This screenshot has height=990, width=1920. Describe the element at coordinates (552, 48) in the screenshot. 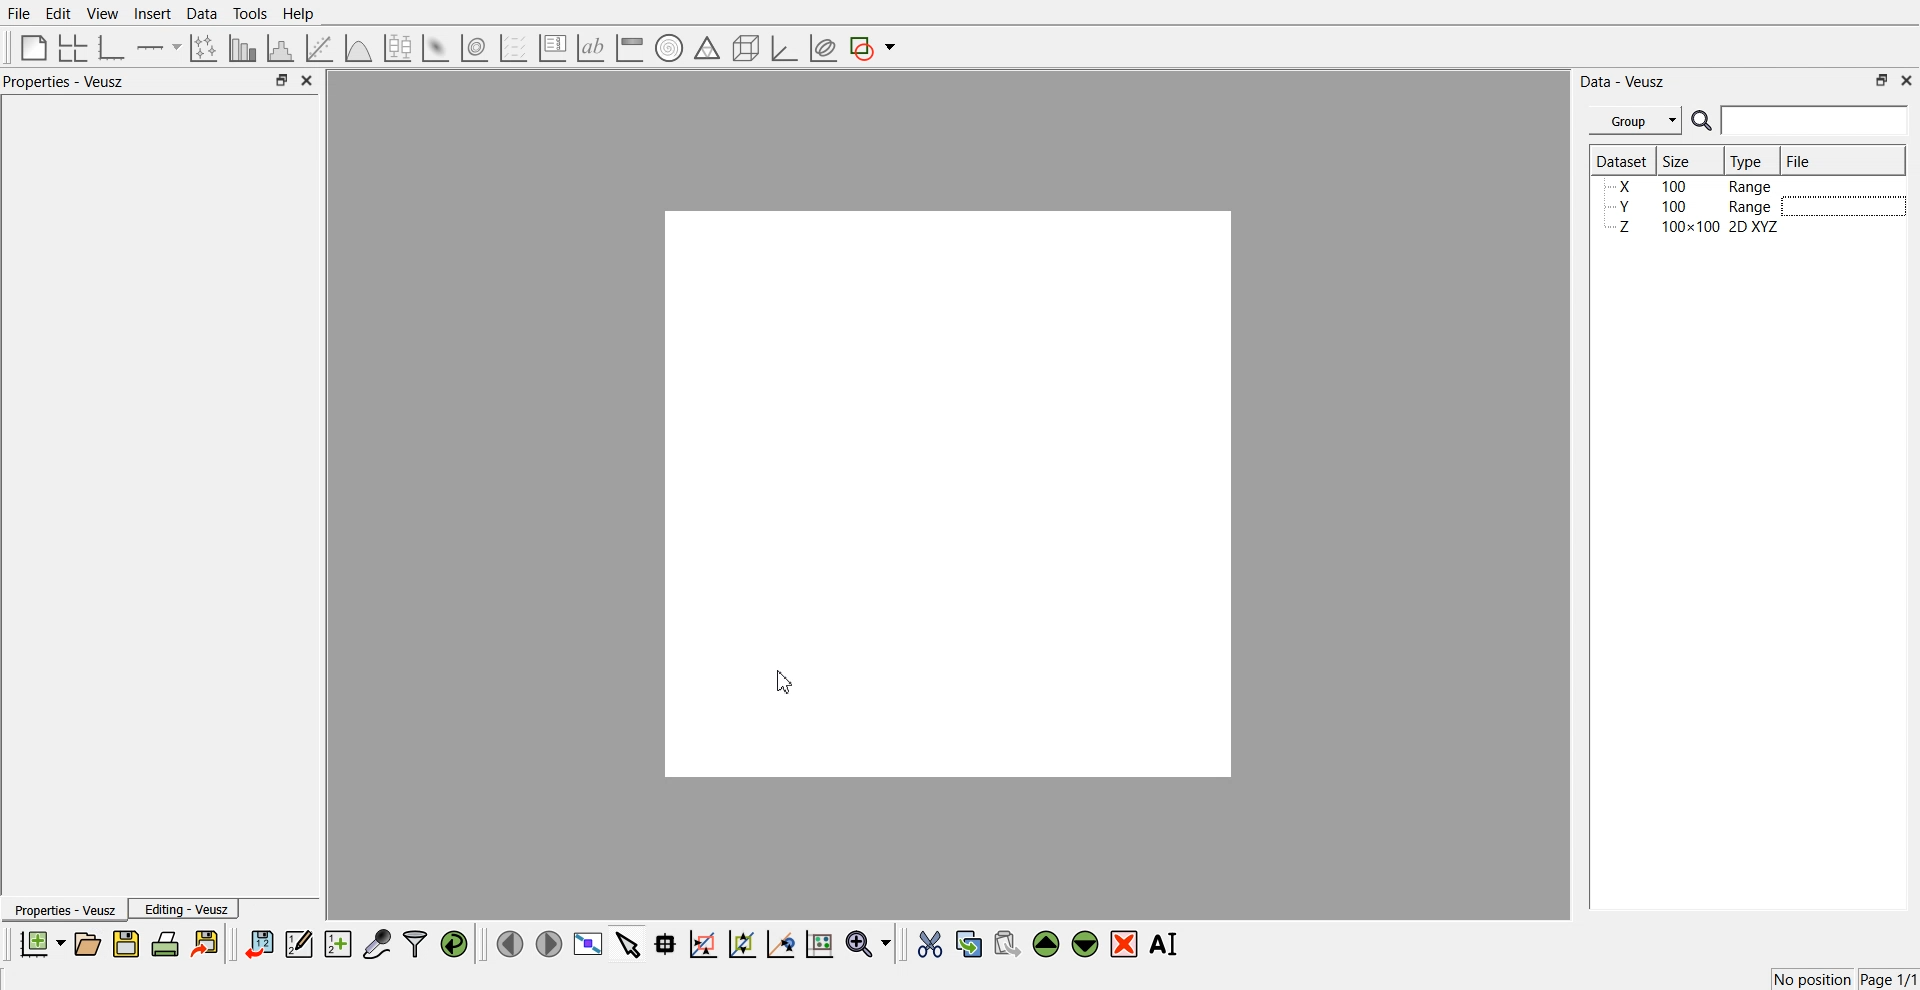

I see `Plot key` at that location.